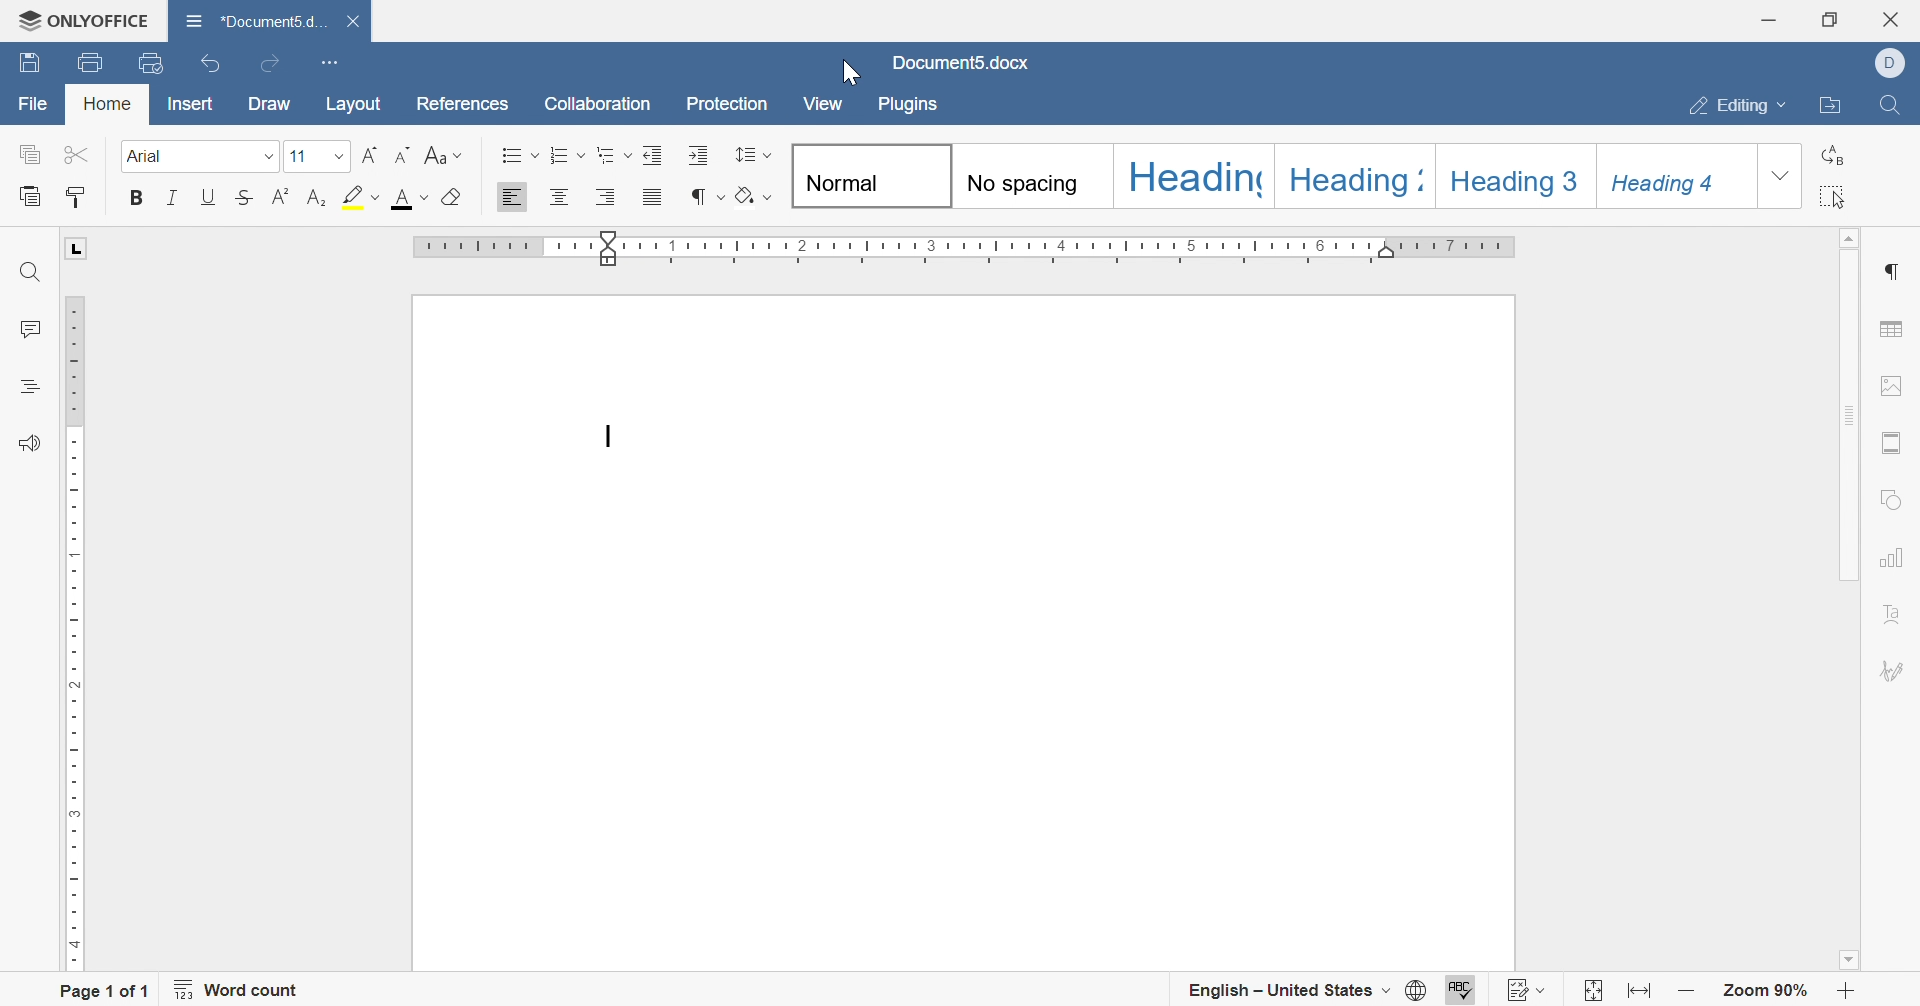 The height and width of the screenshot is (1006, 1920). What do you see at coordinates (1589, 992) in the screenshot?
I see `fit to page` at bounding box center [1589, 992].